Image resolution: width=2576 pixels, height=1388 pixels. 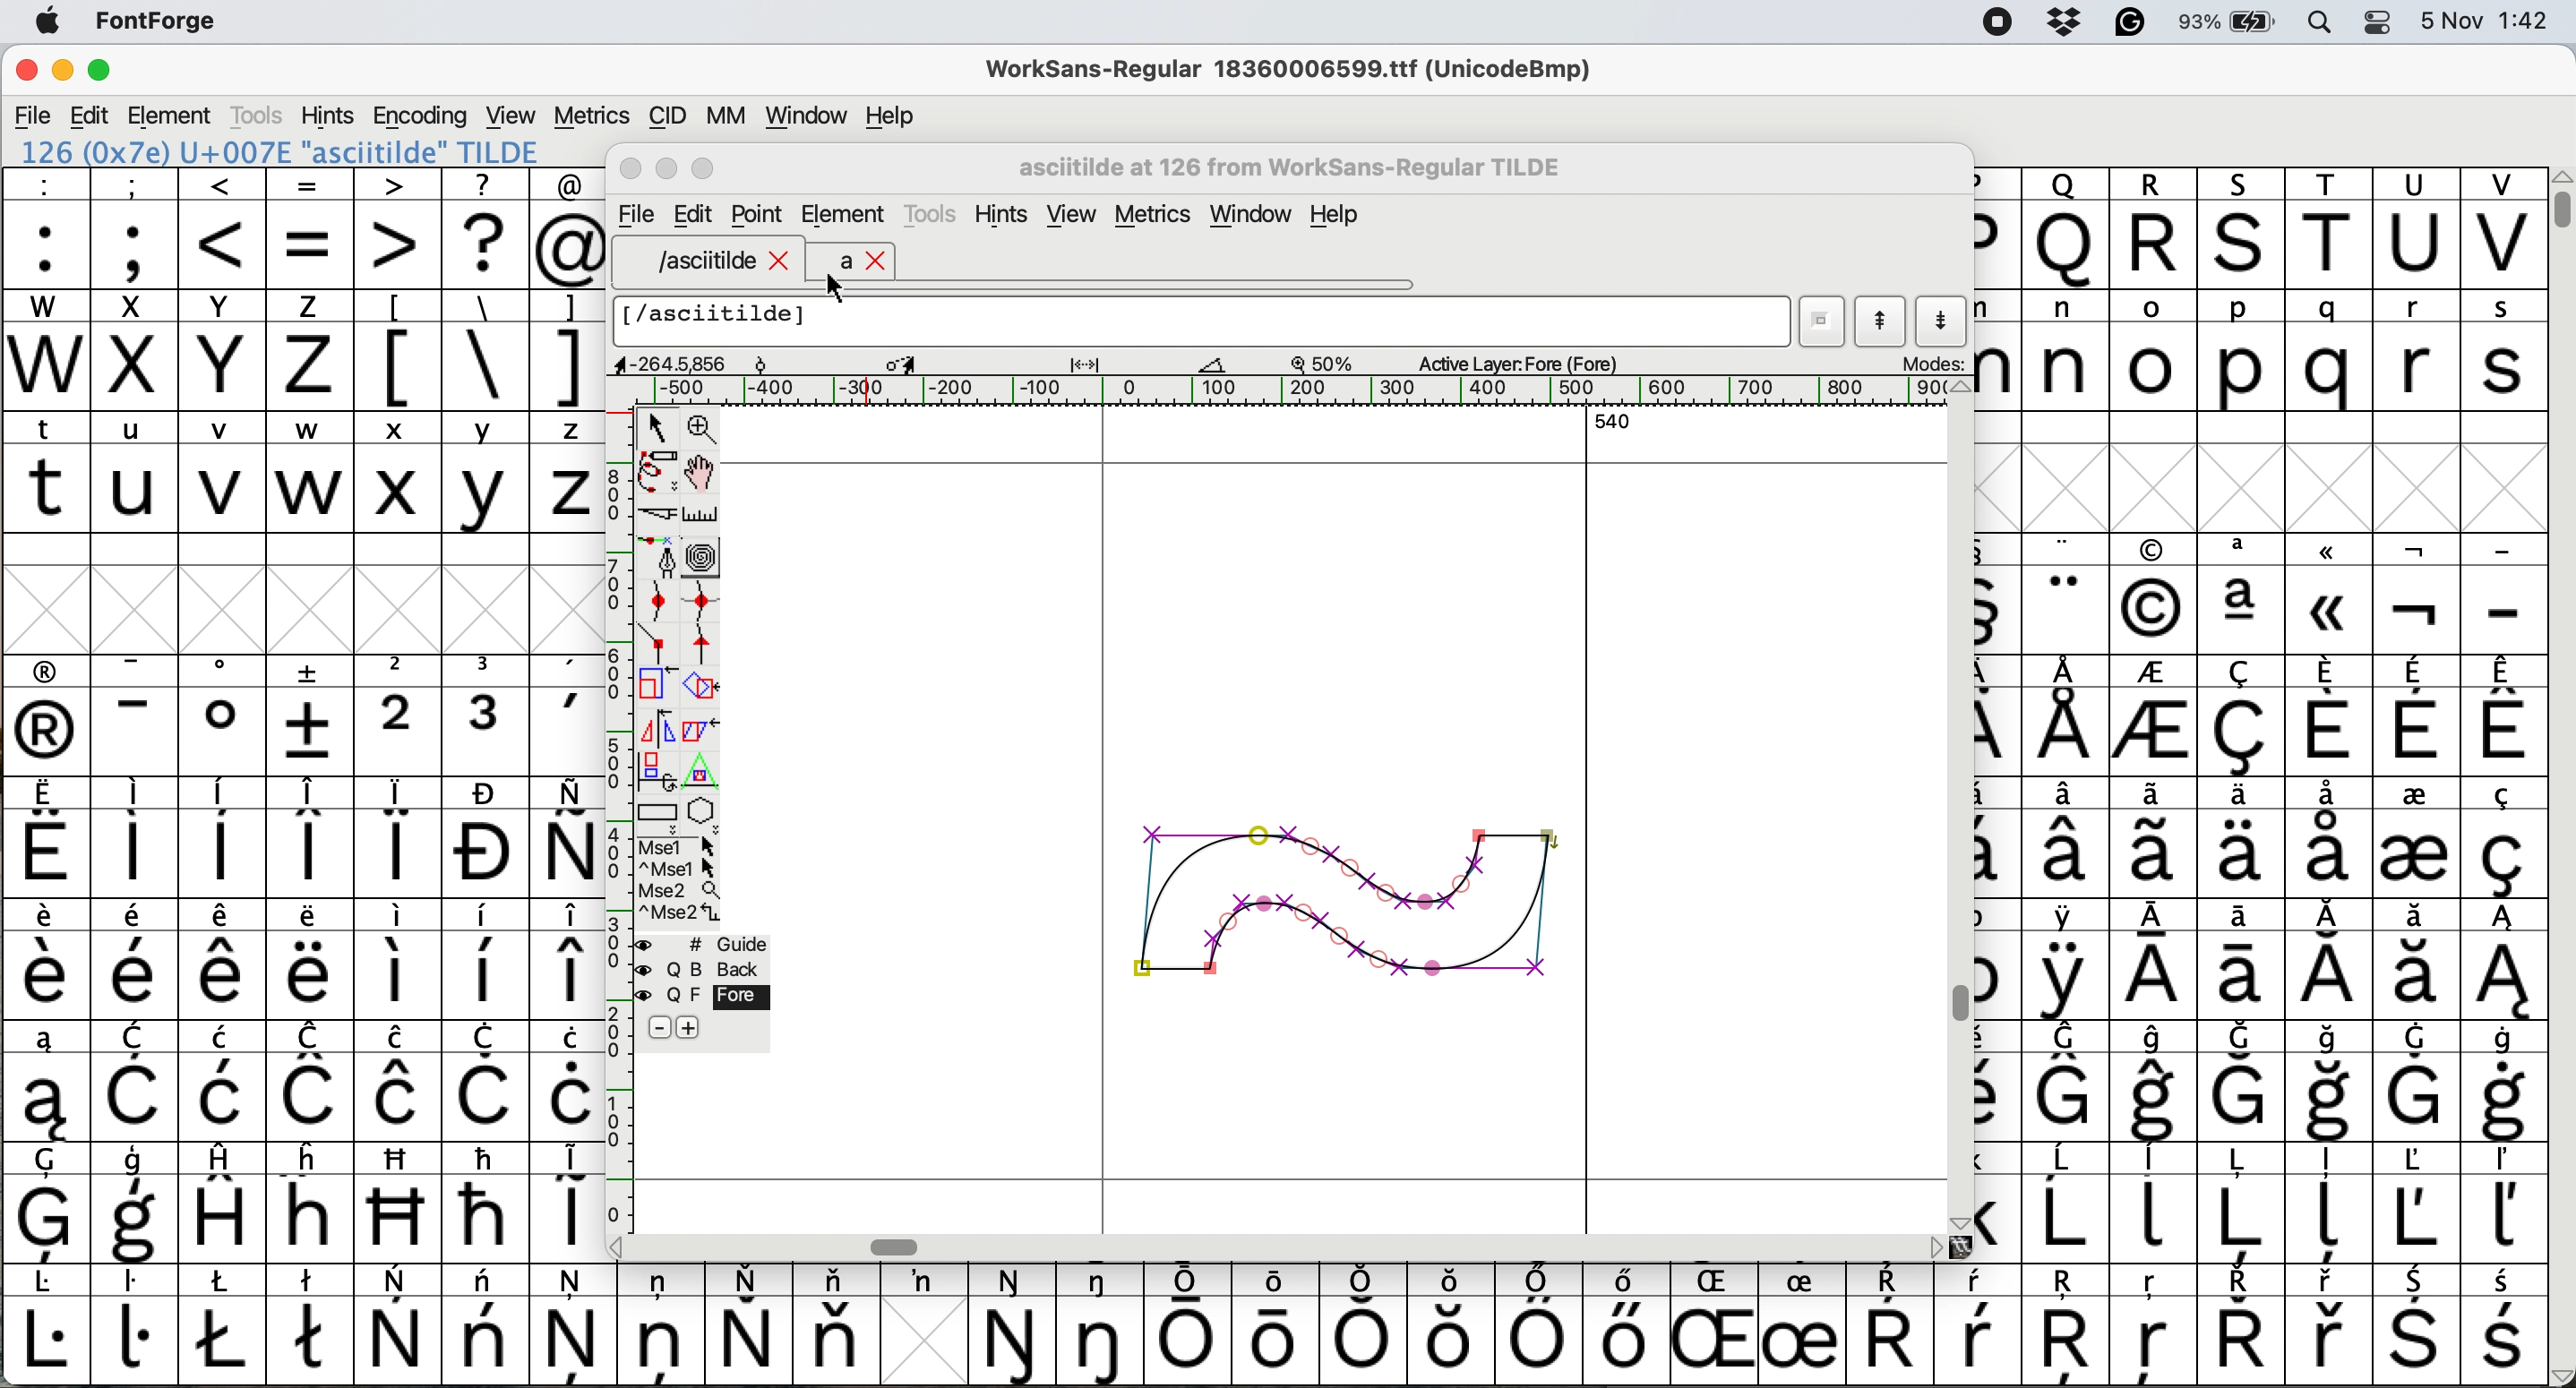 I want to click on zoom in, so click(x=706, y=431).